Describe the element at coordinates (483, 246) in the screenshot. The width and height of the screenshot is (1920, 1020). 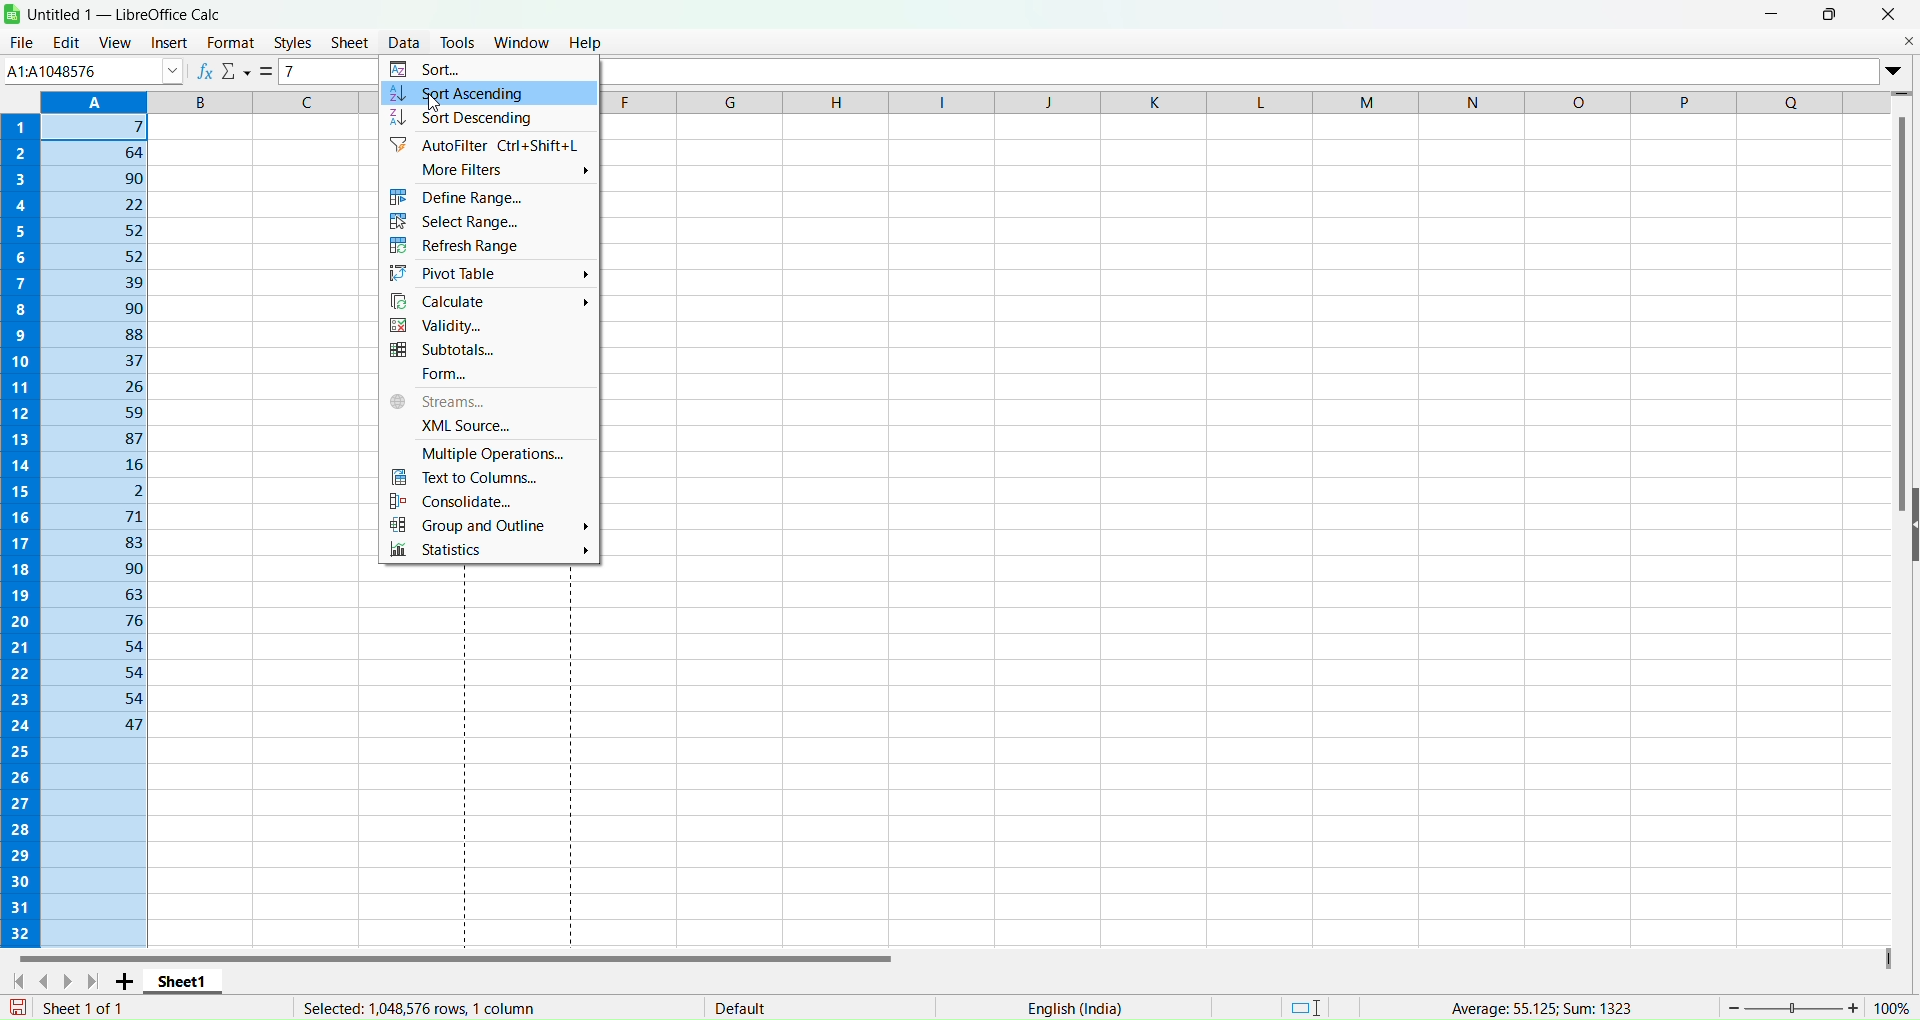
I see `Refresh Range` at that location.